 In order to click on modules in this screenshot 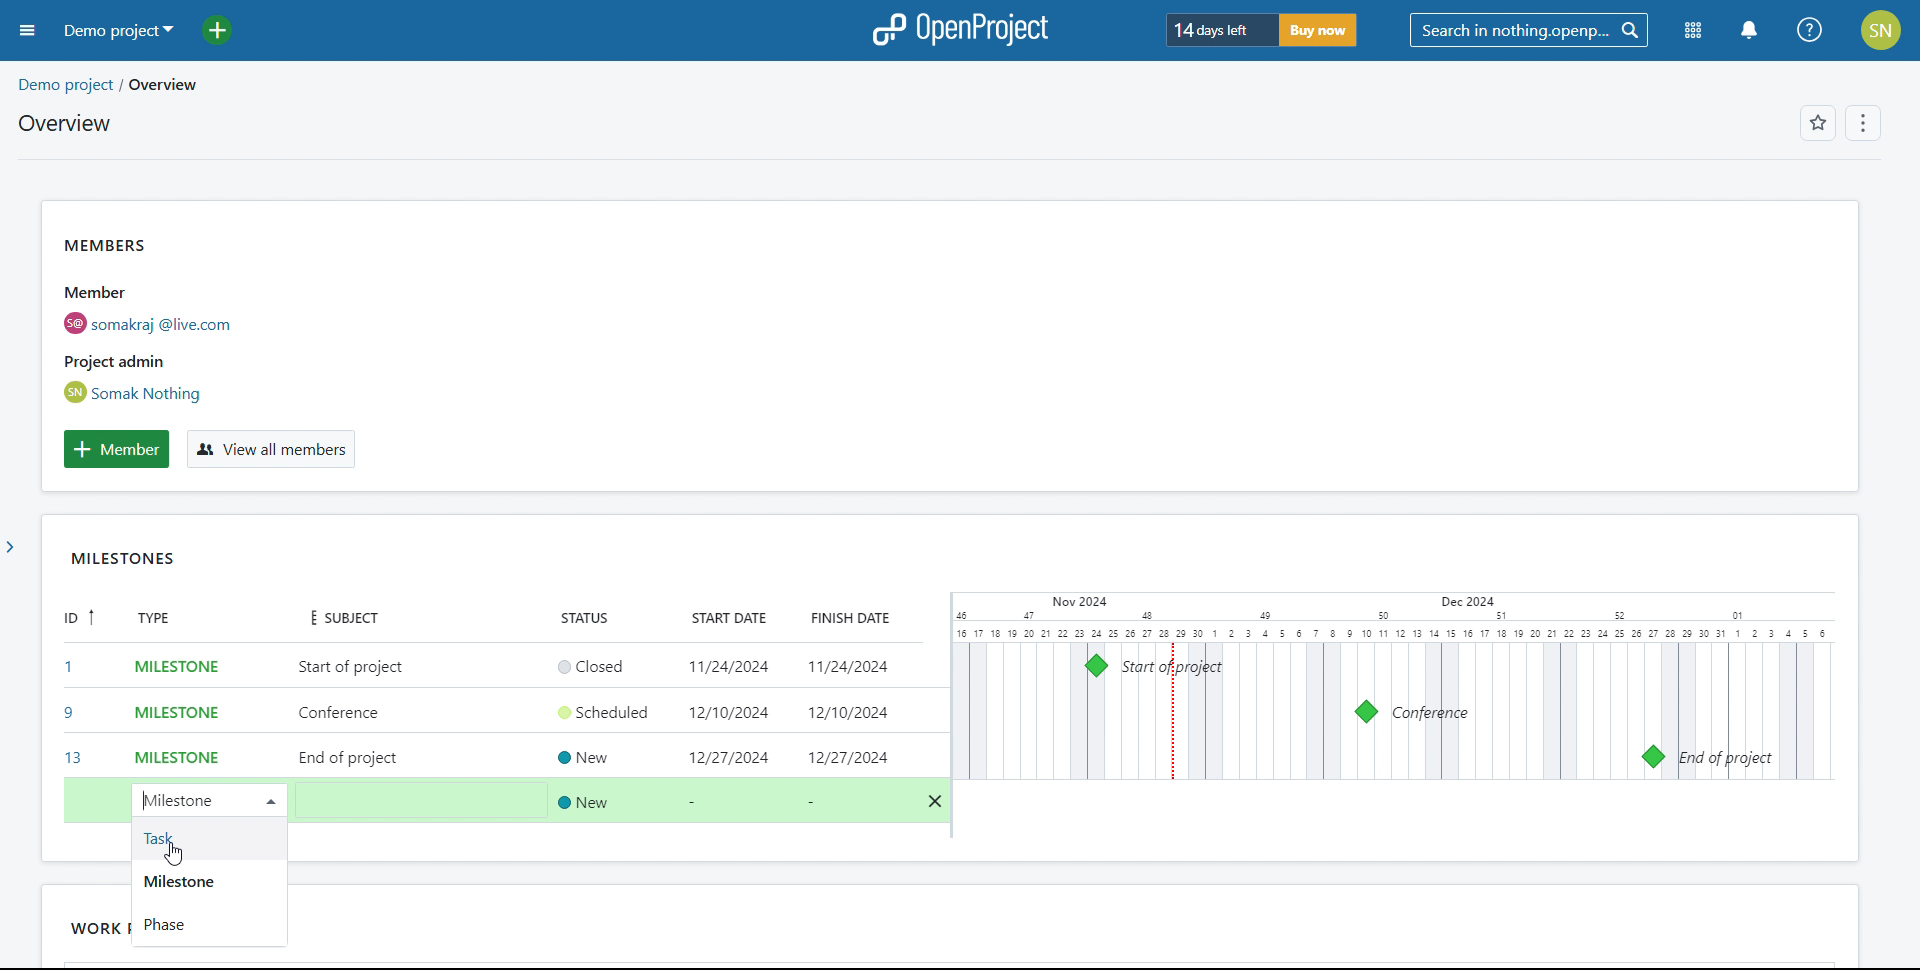, I will do `click(1694, 32)`.